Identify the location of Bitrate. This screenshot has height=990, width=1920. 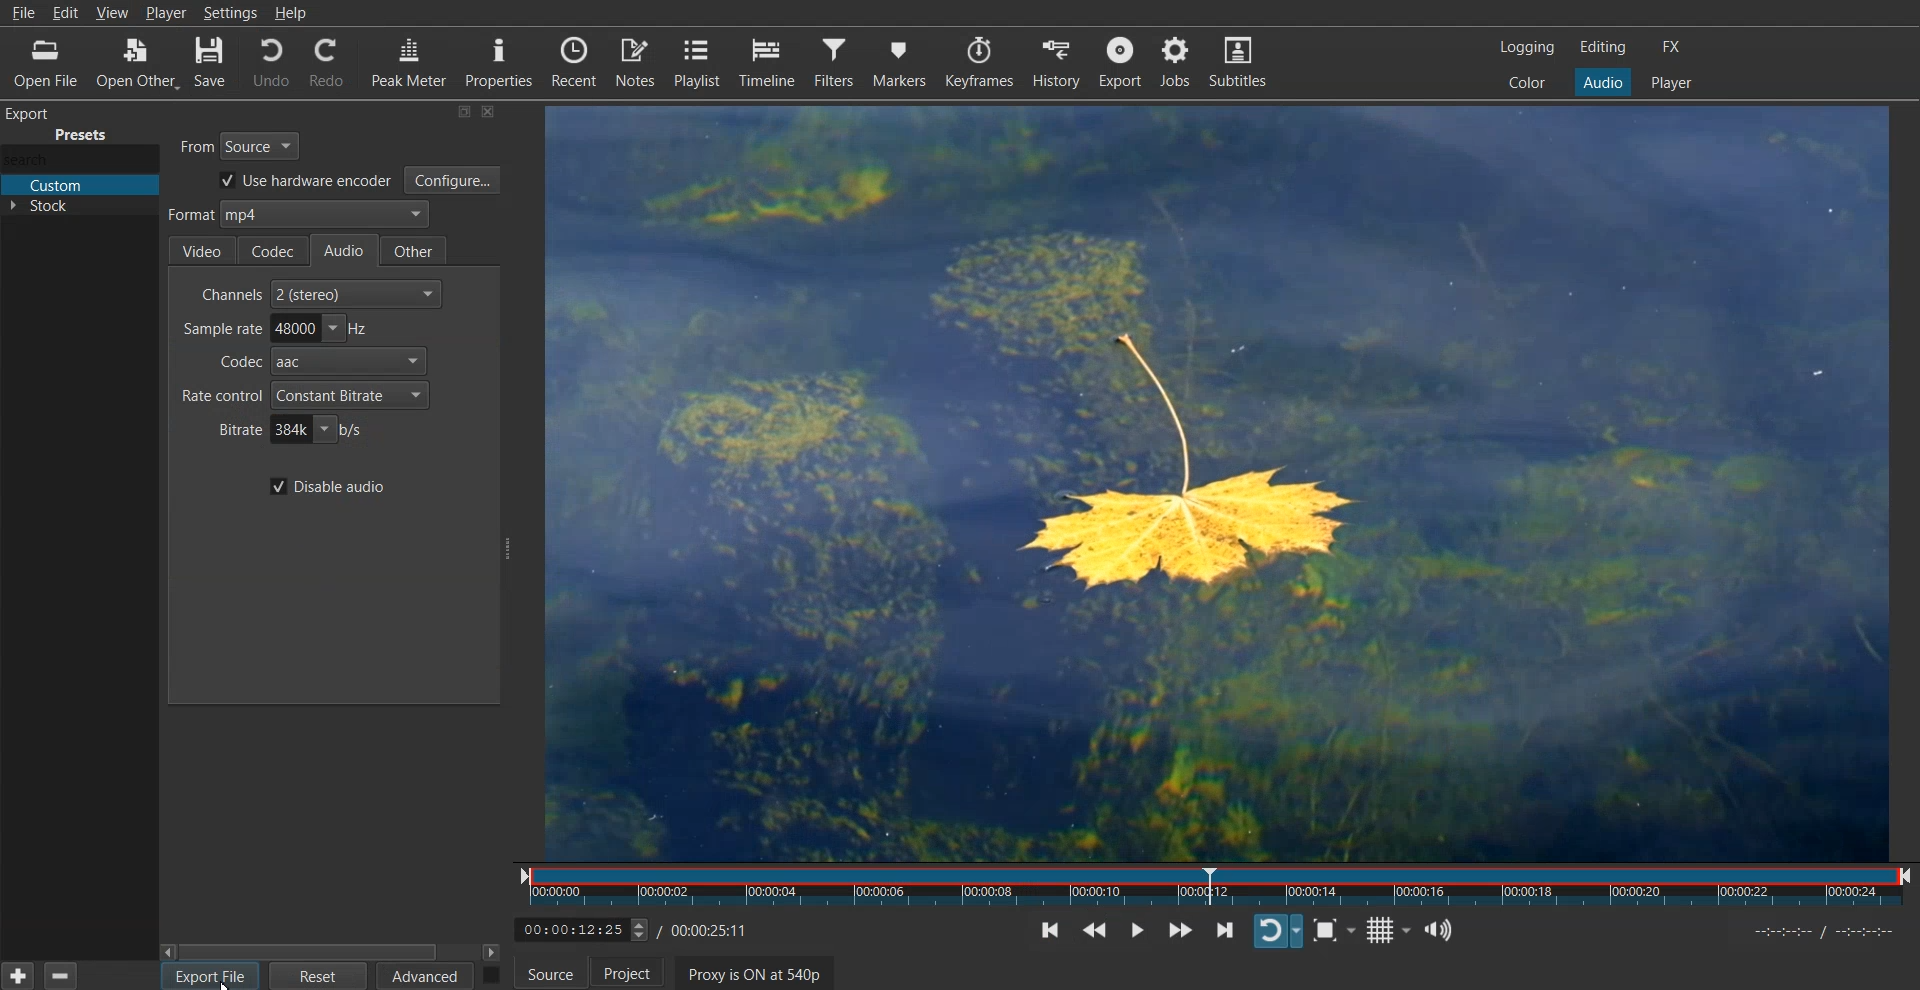
(290, 430).